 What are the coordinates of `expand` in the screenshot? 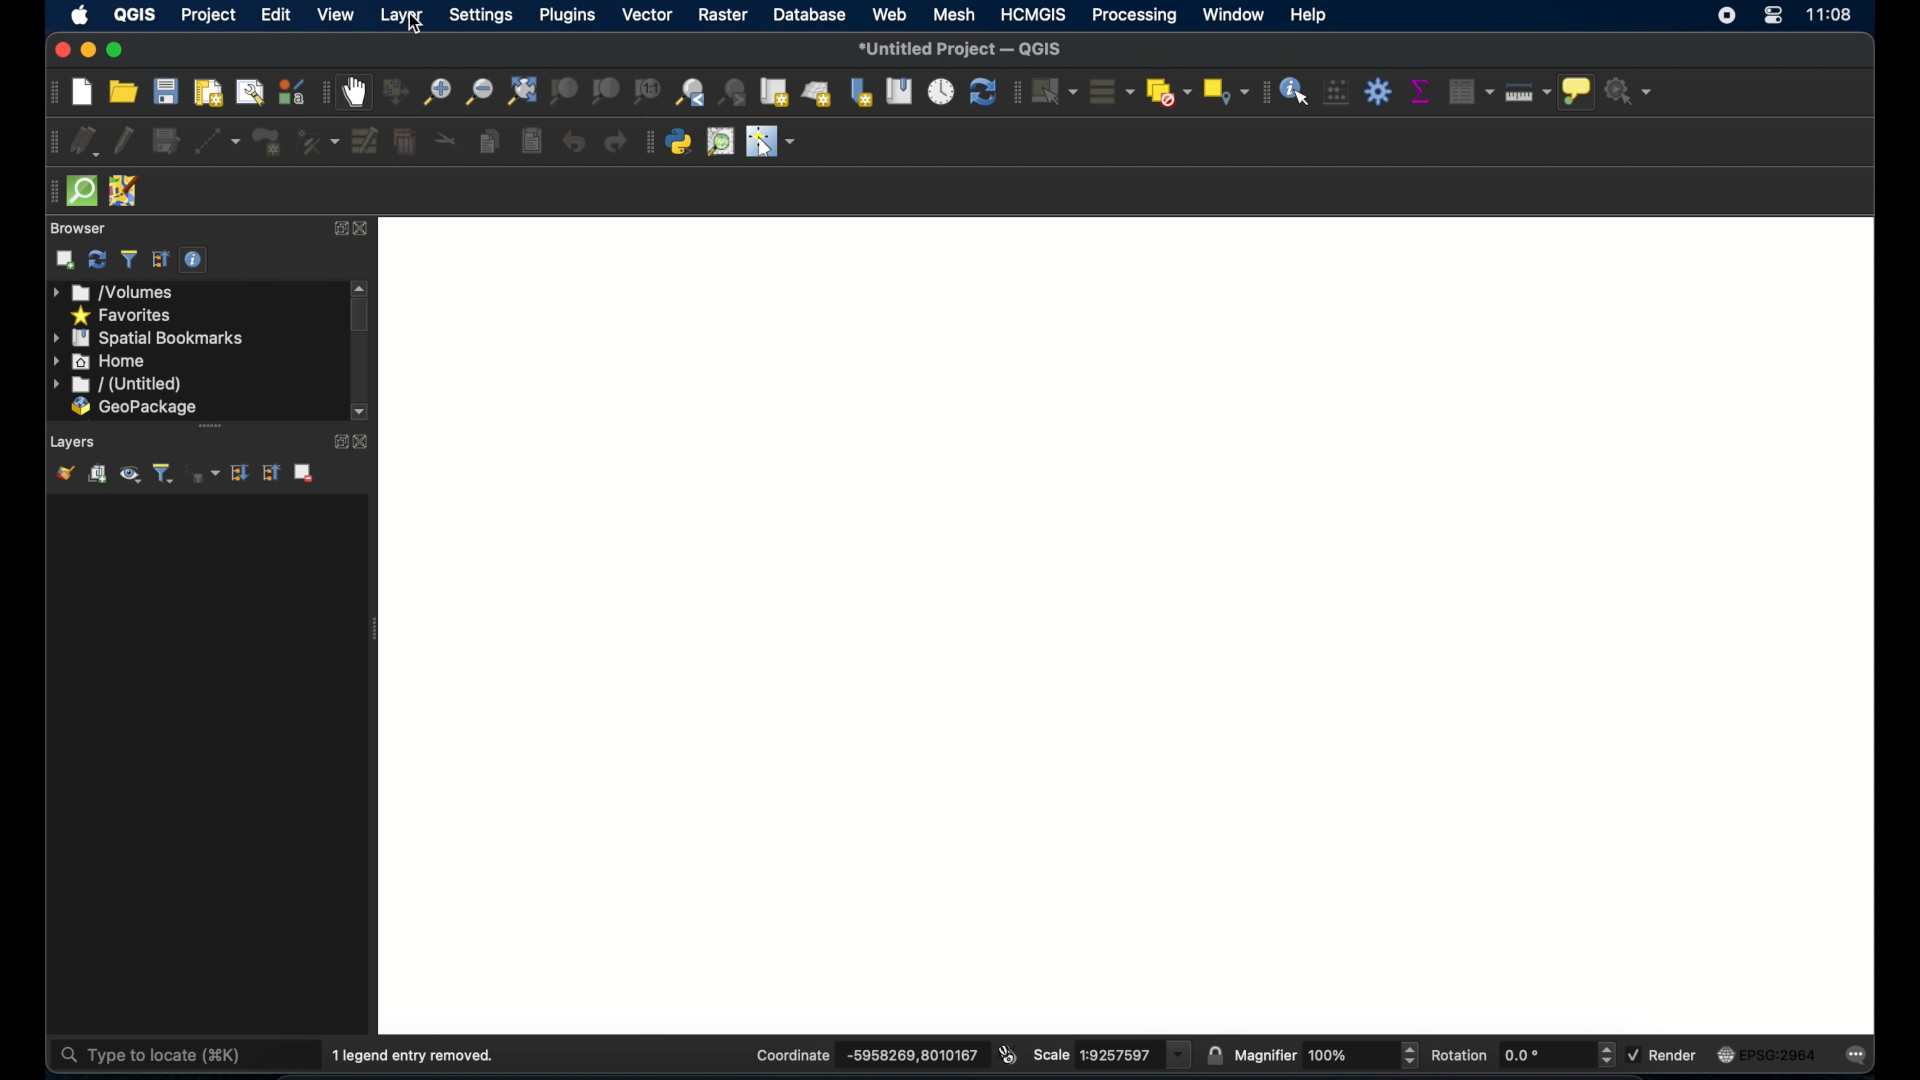 It's located at (335, 442).